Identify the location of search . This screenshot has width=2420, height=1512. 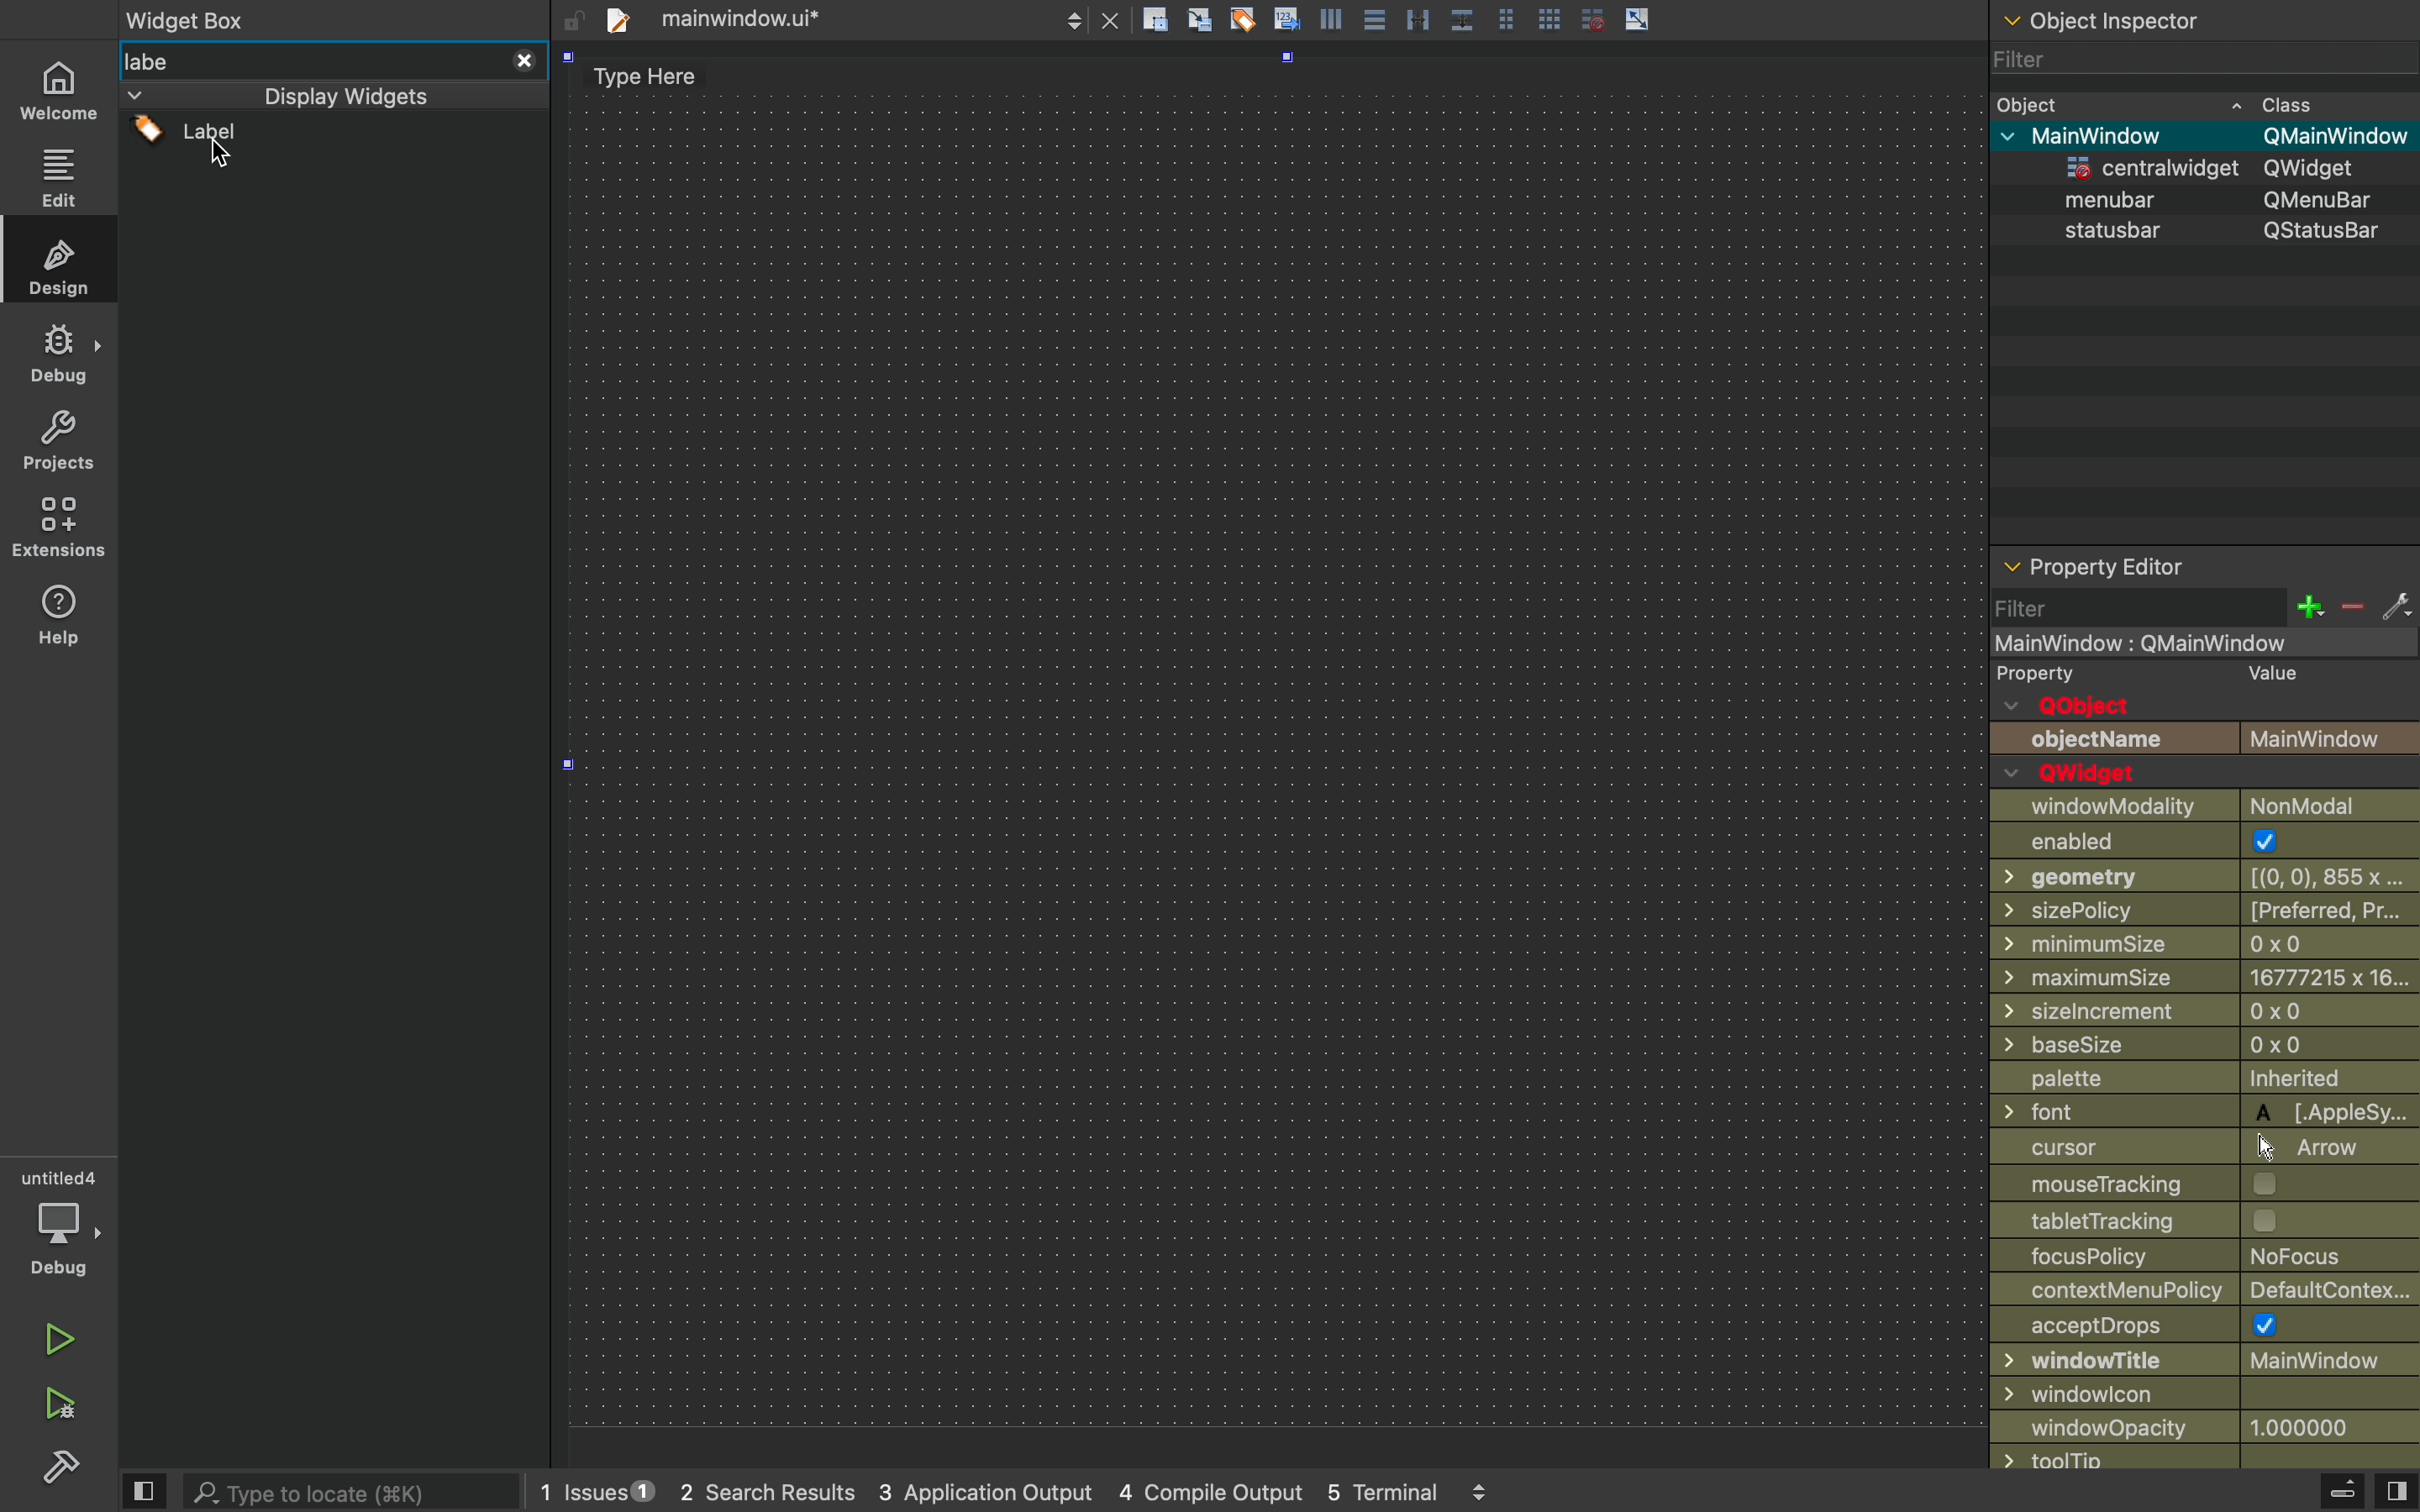
(358, 1490).